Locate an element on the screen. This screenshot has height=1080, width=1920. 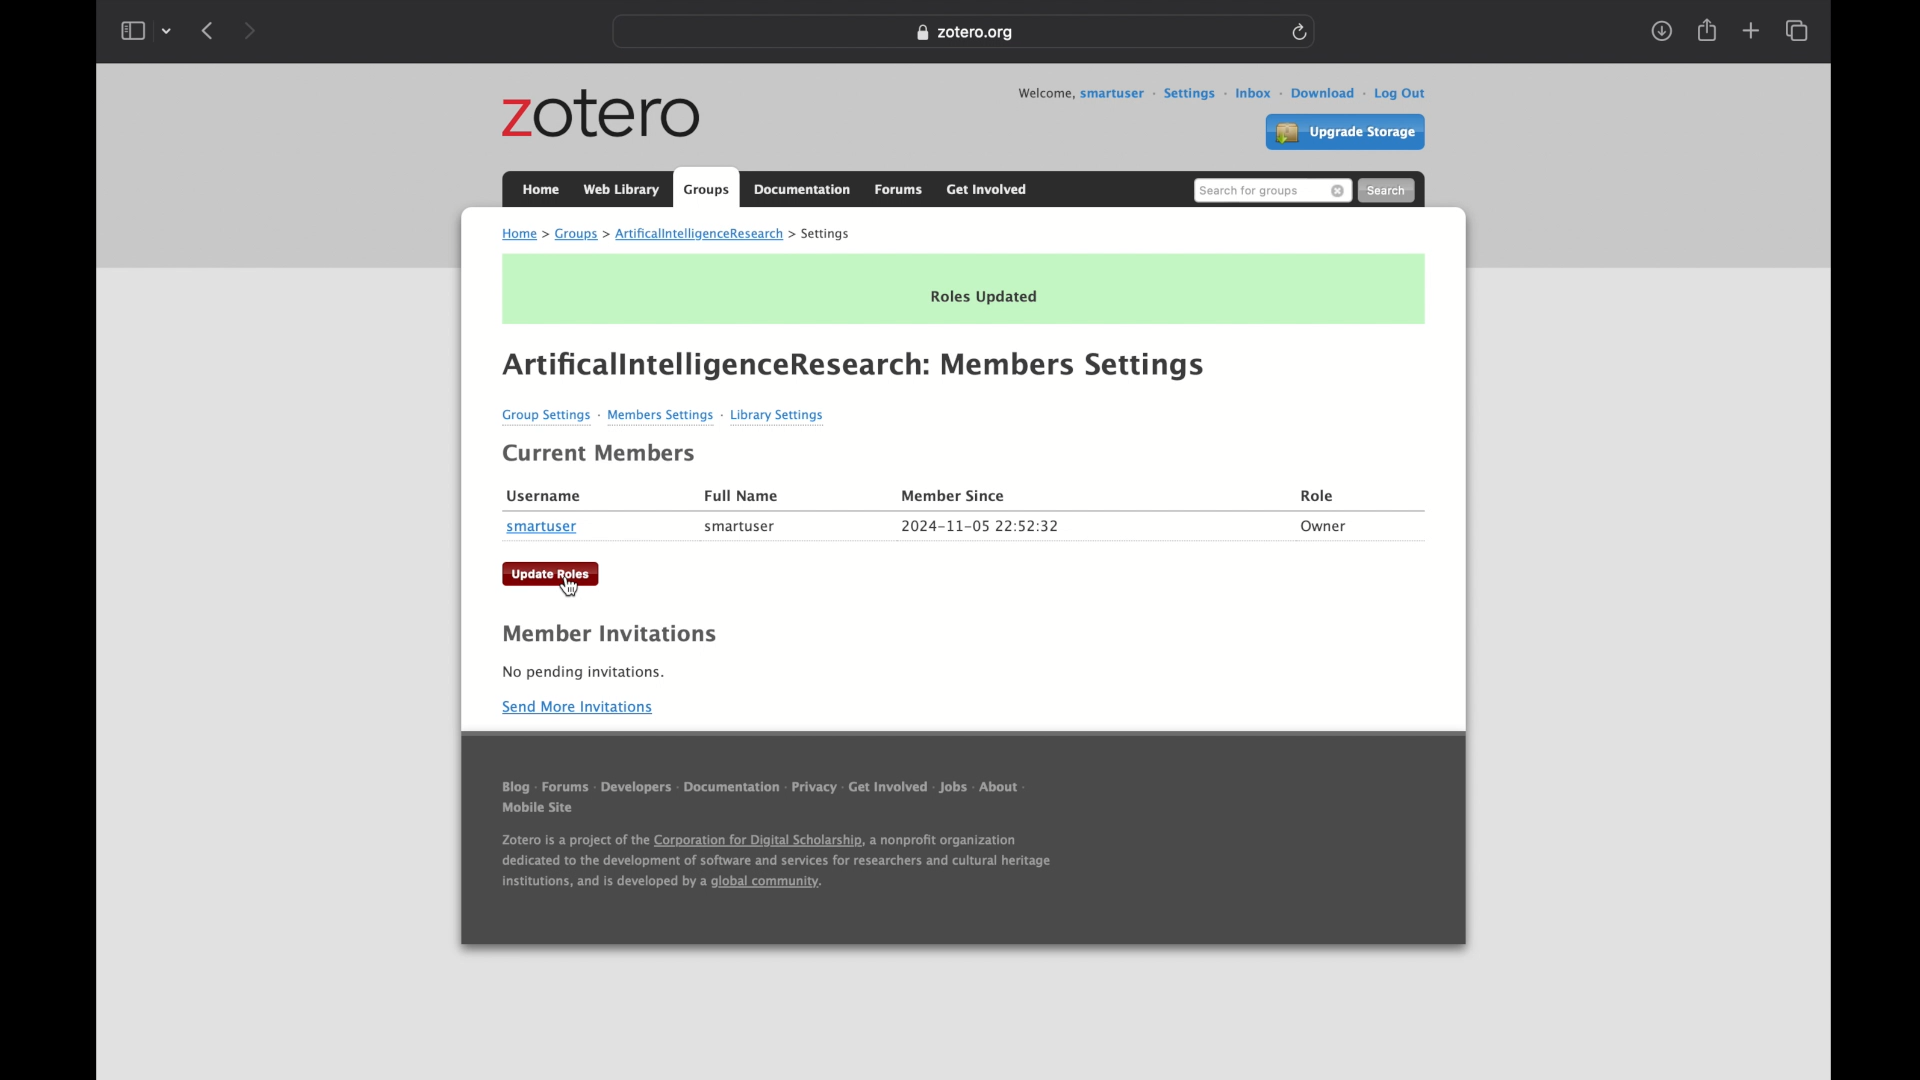
home is located at coordinates (542, 189).